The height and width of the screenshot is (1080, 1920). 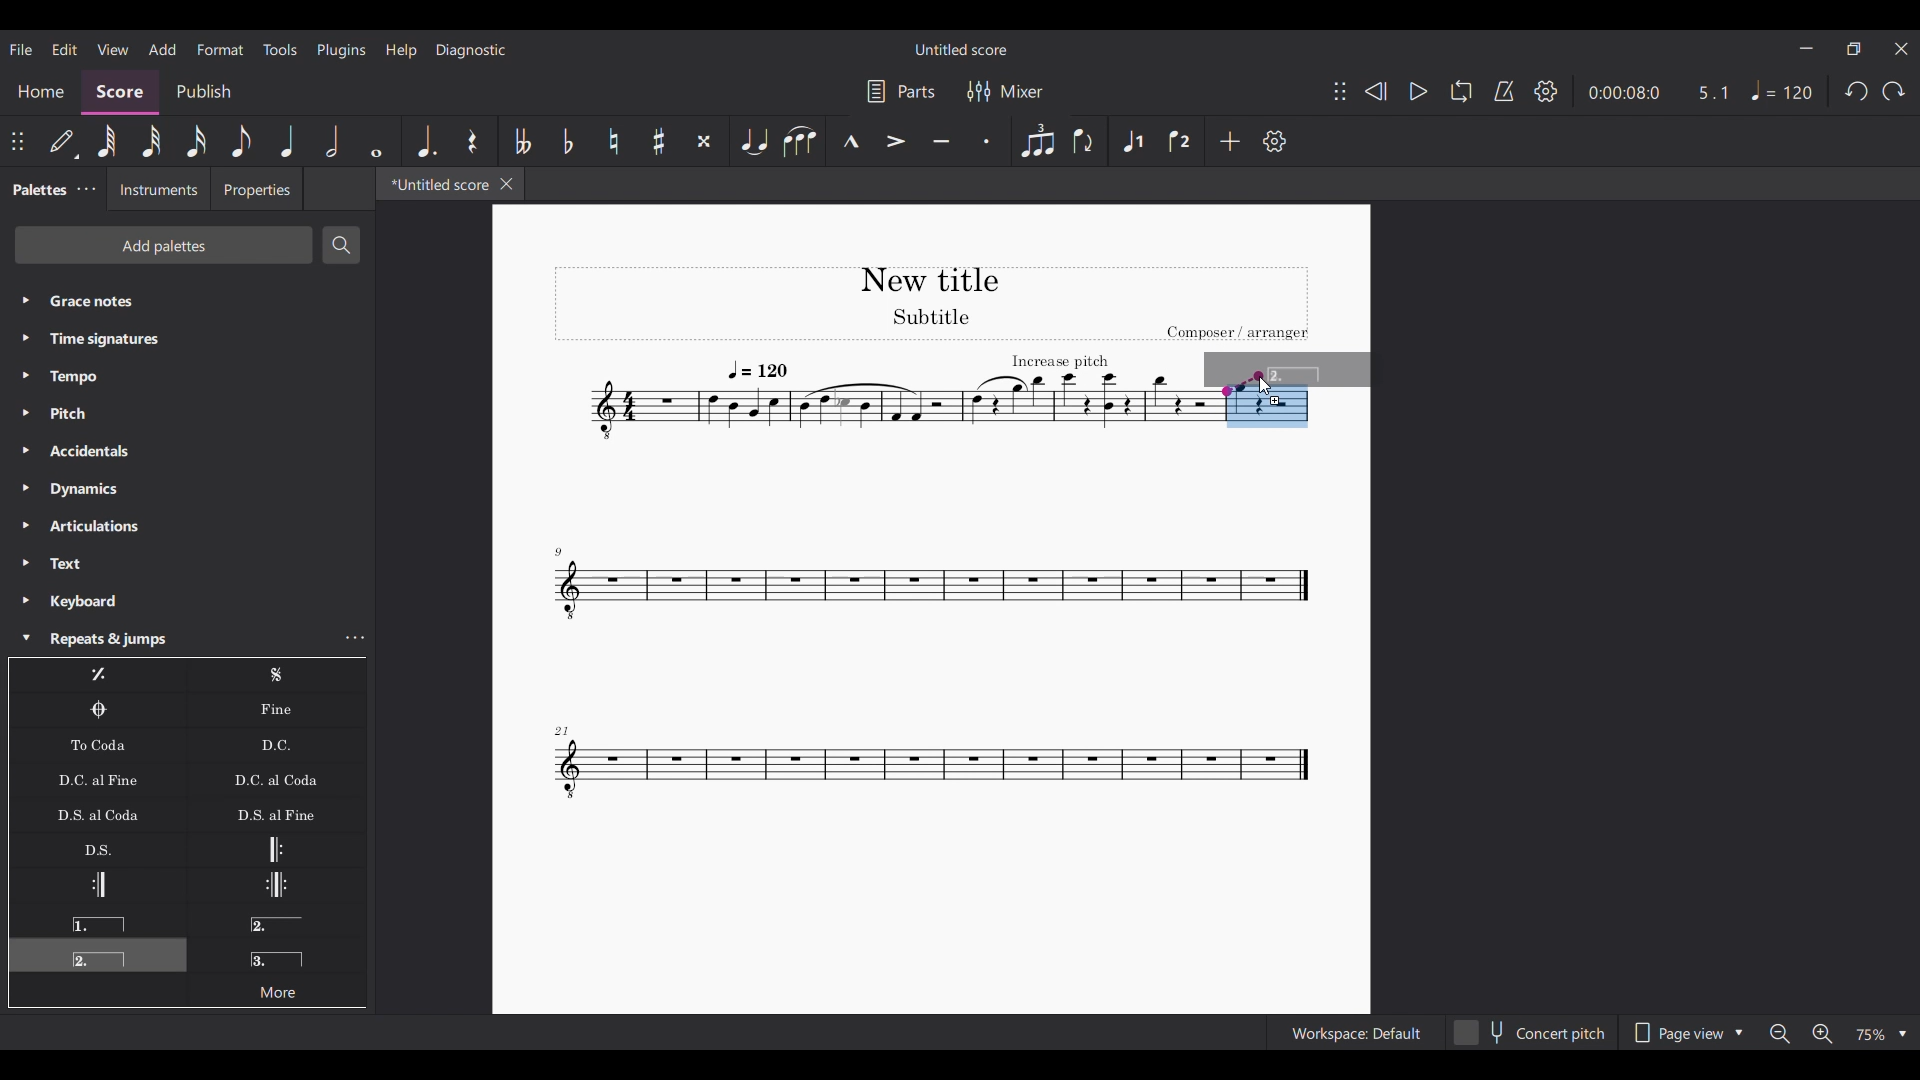 What do you see at coordinates (187, 489) in the screenshot?
I see `Dynamics` at bounding box center [187, 489].